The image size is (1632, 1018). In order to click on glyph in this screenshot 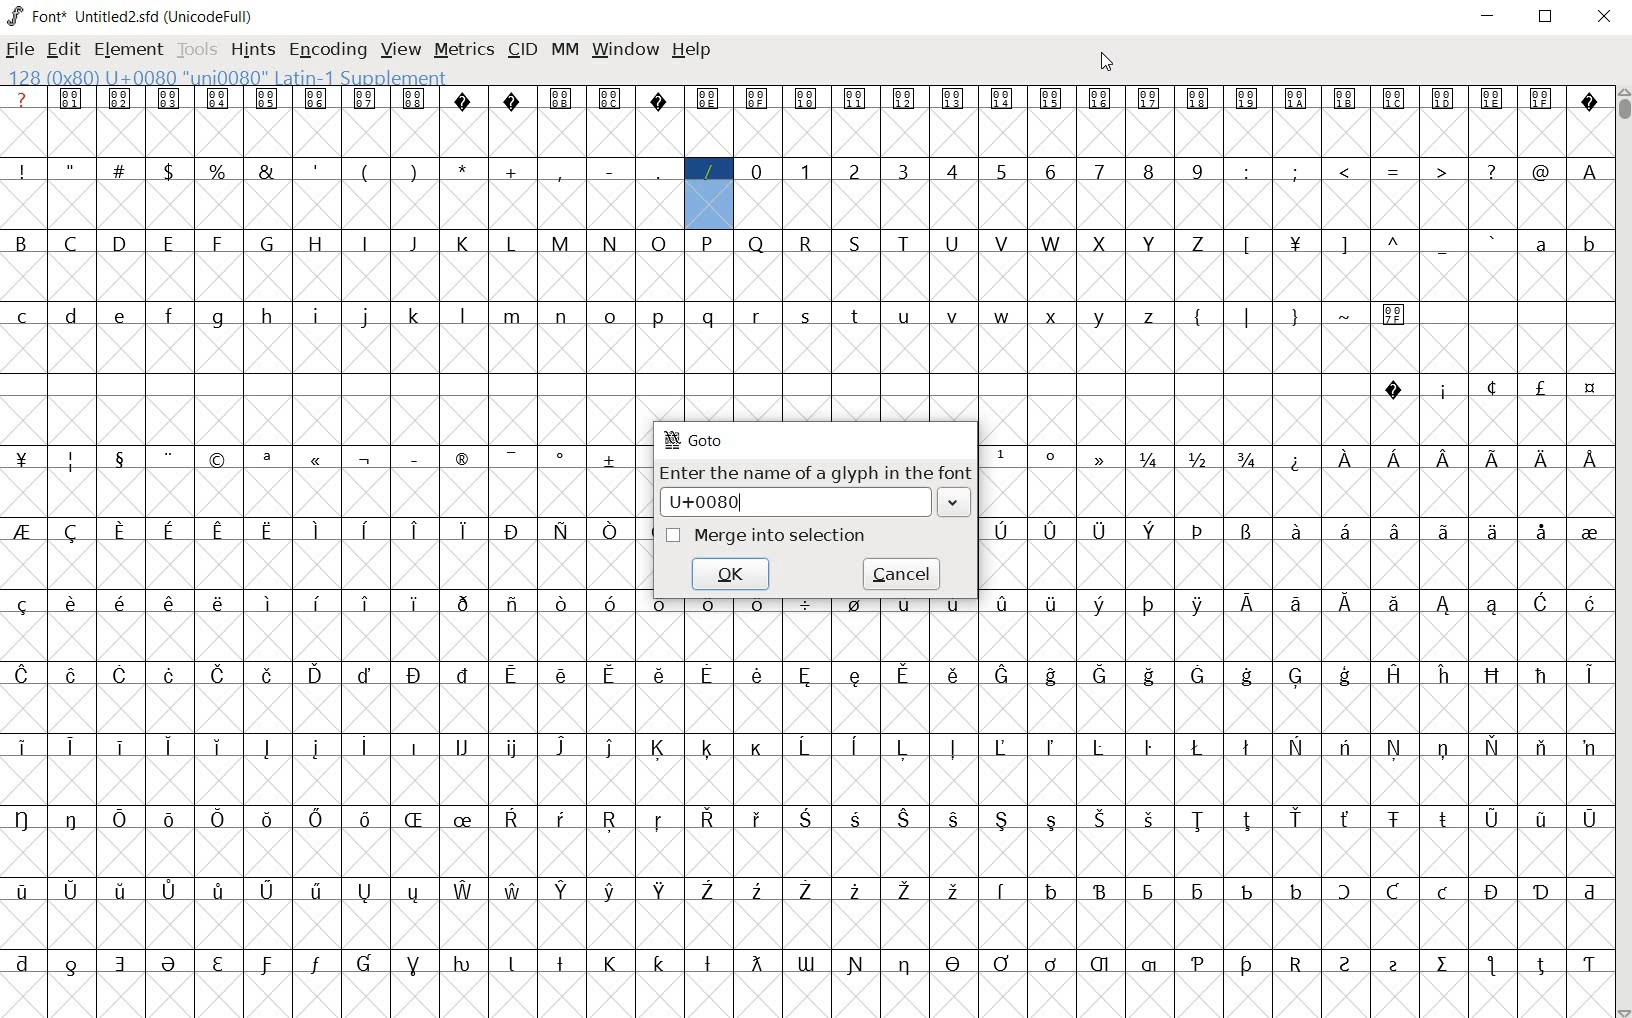, I will do `click(905, 892)`.